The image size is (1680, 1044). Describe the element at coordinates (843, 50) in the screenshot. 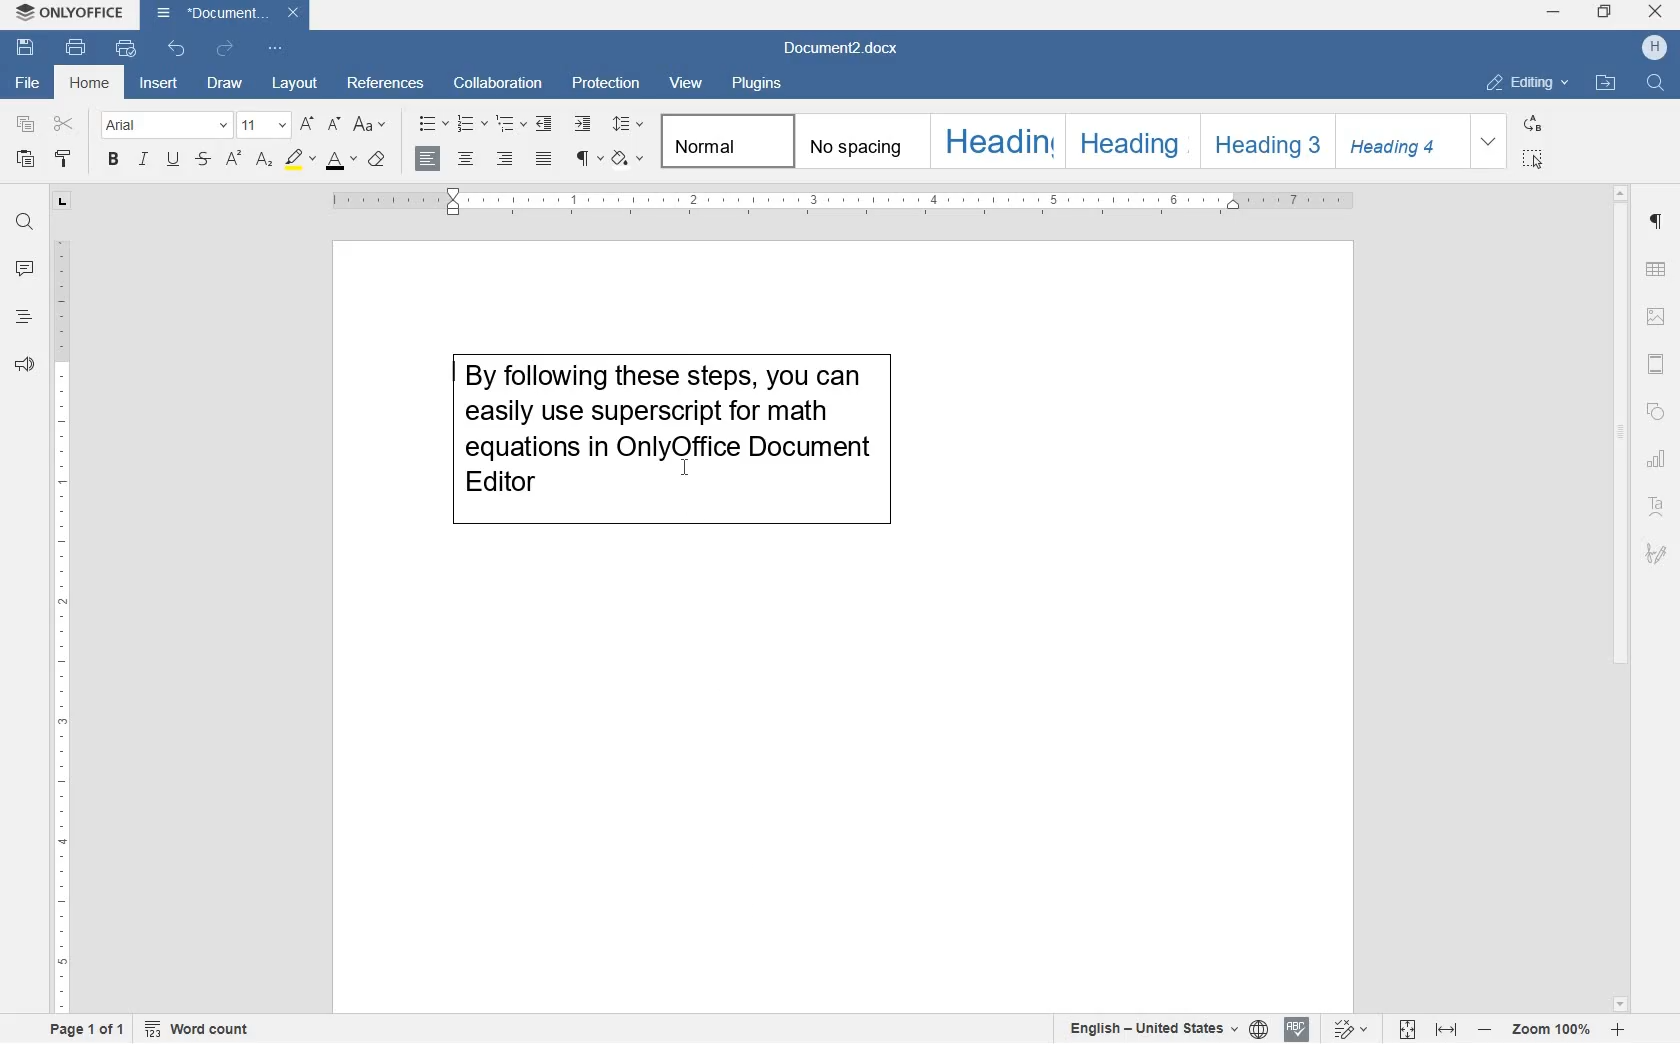

I see `Document2.docx` at that location.